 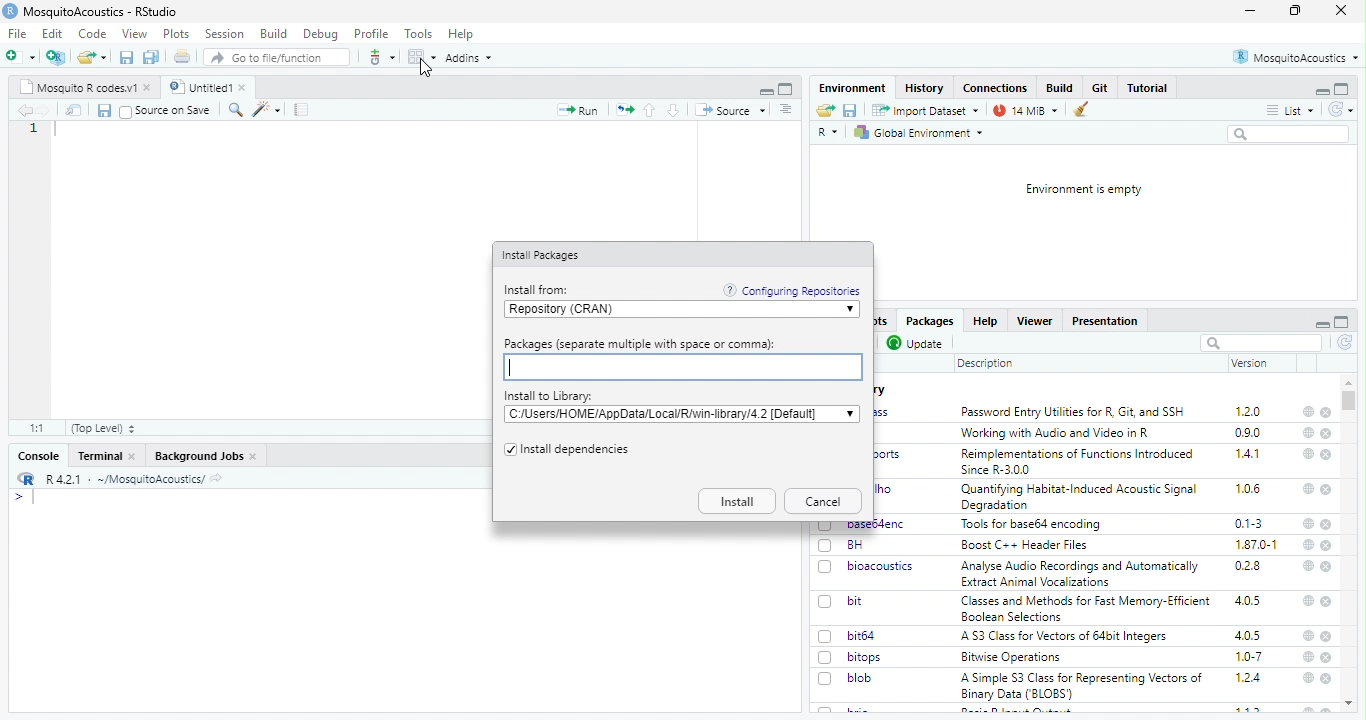 I want to click on down, so click(x=675, y=110).